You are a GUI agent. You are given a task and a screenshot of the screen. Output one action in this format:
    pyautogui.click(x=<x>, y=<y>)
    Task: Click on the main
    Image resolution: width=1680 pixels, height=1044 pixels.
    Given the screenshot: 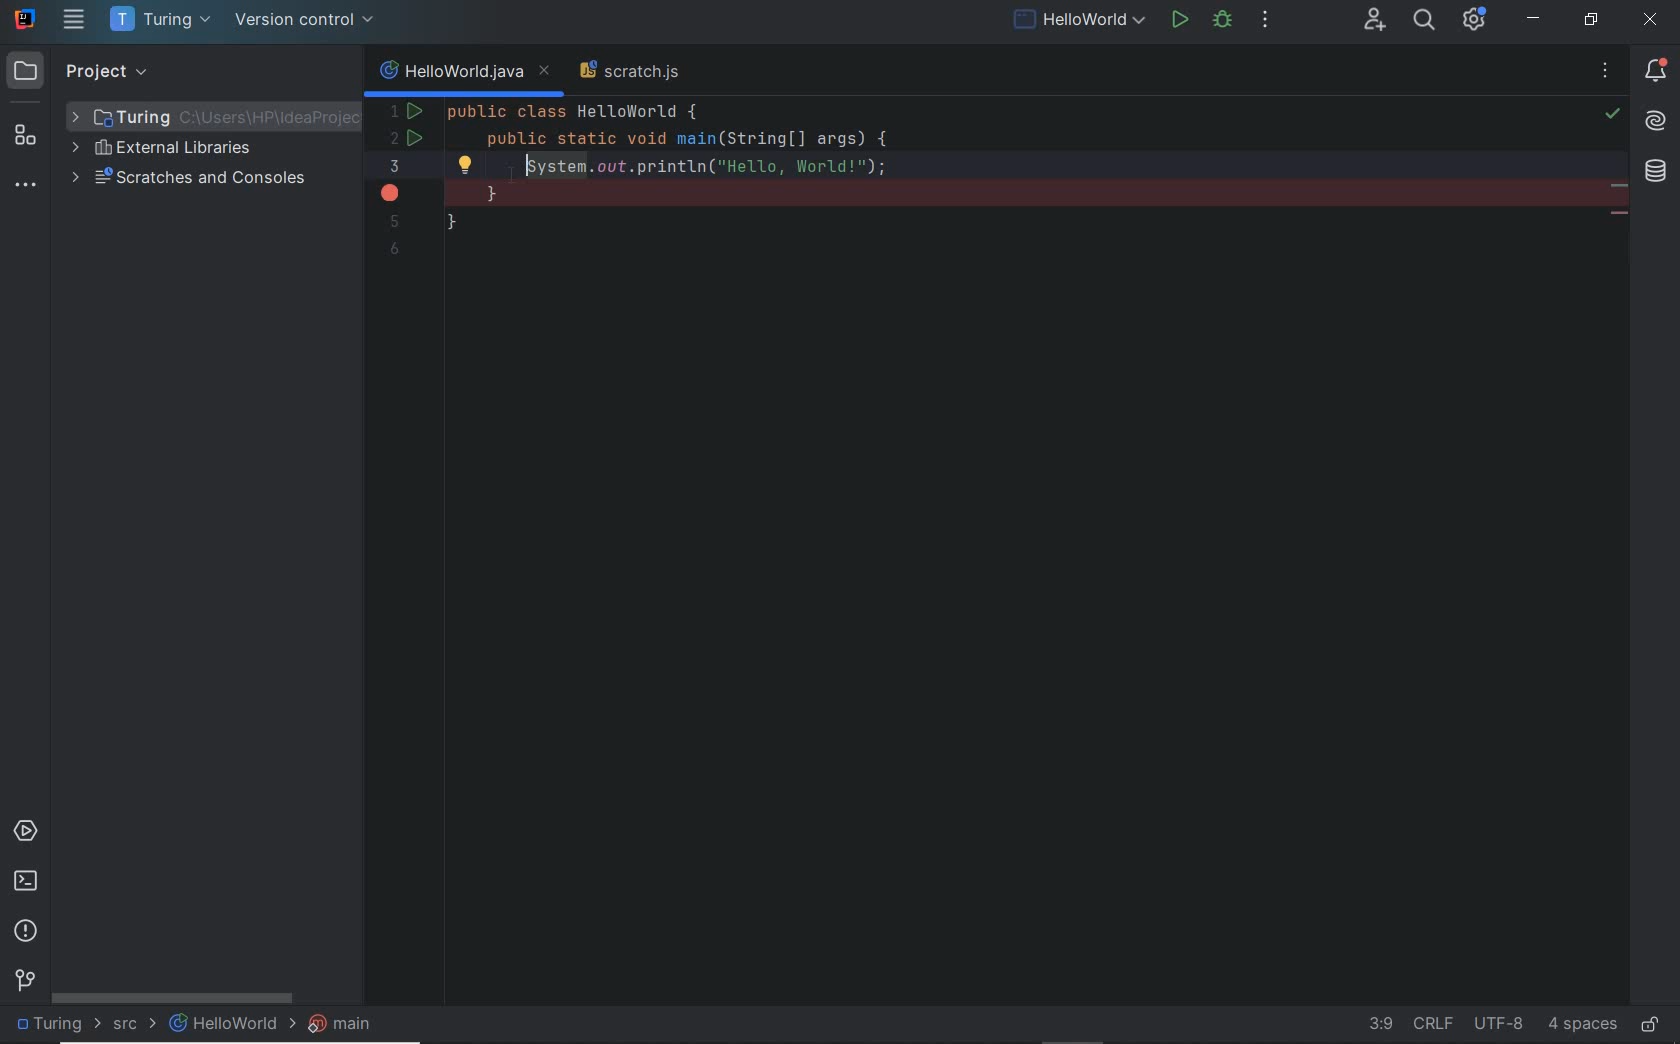 What is the action you would take?
    pyautogui.click(x=346, y=1026)
    